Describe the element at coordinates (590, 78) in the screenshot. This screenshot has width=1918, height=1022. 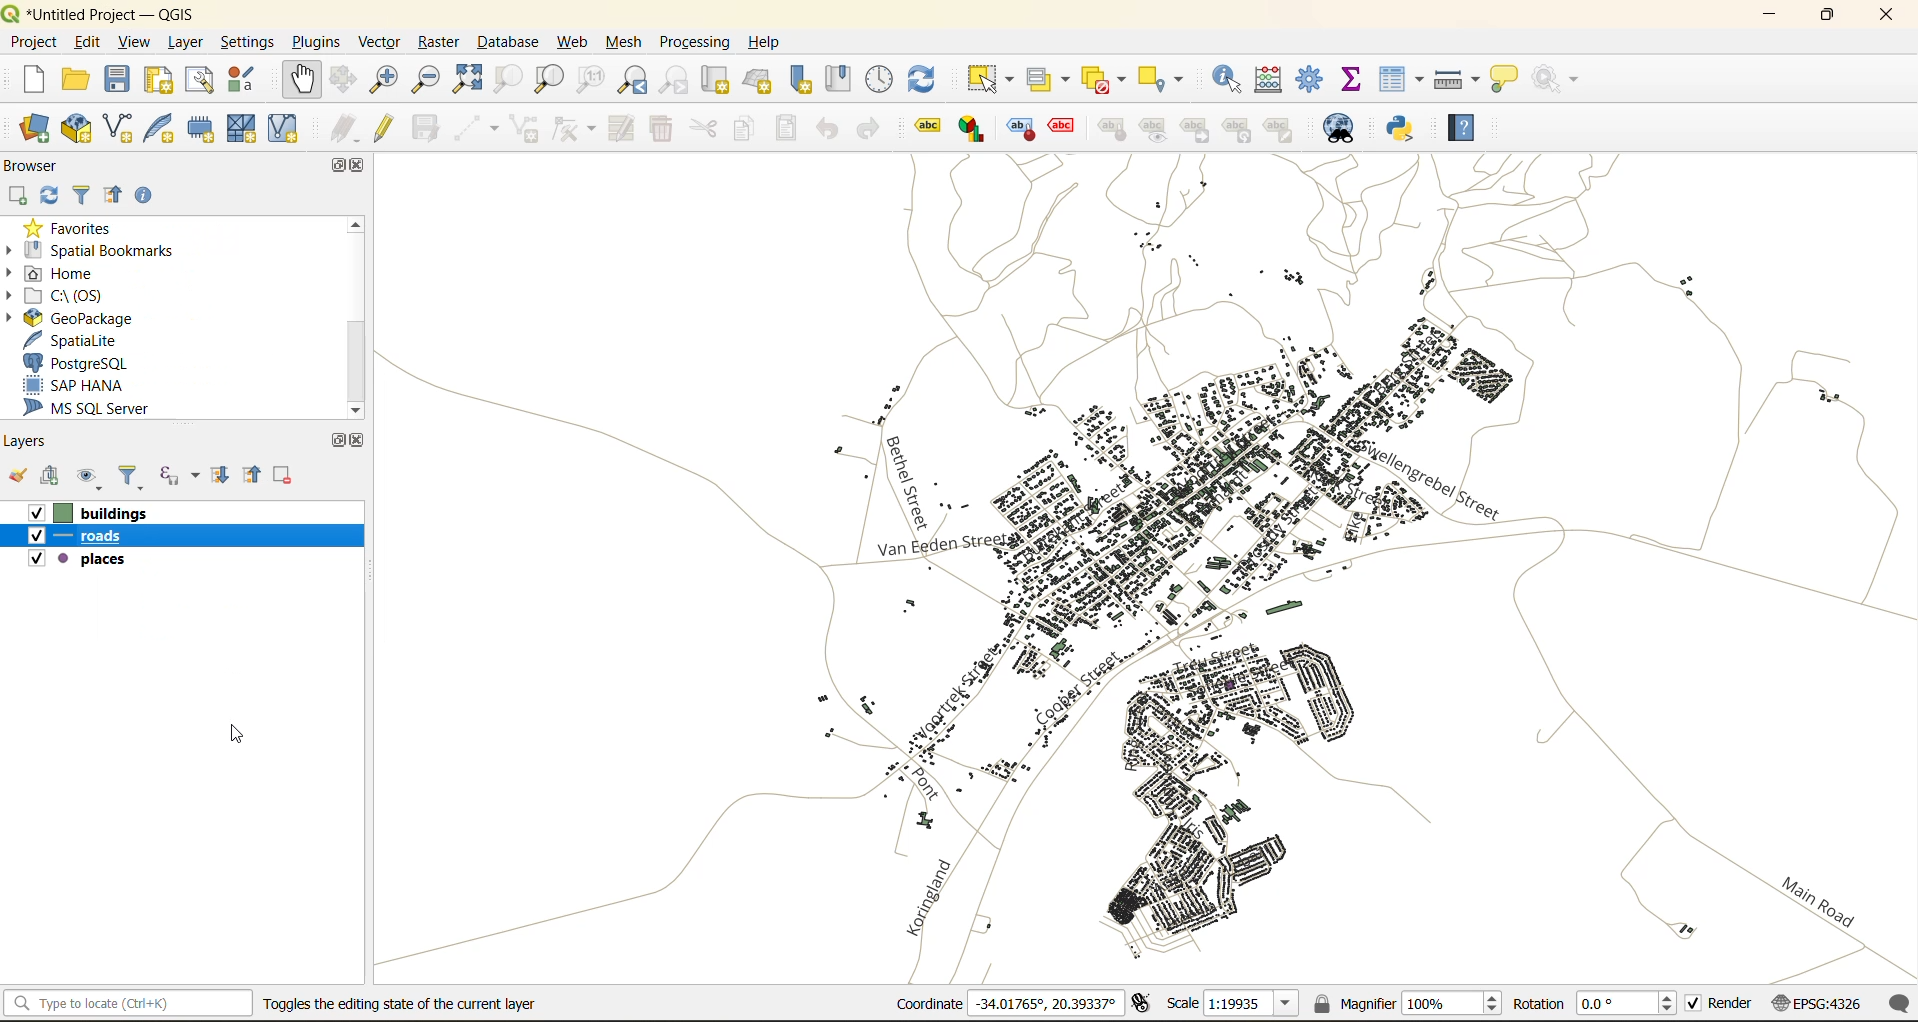
I see `zoom native` at that location.